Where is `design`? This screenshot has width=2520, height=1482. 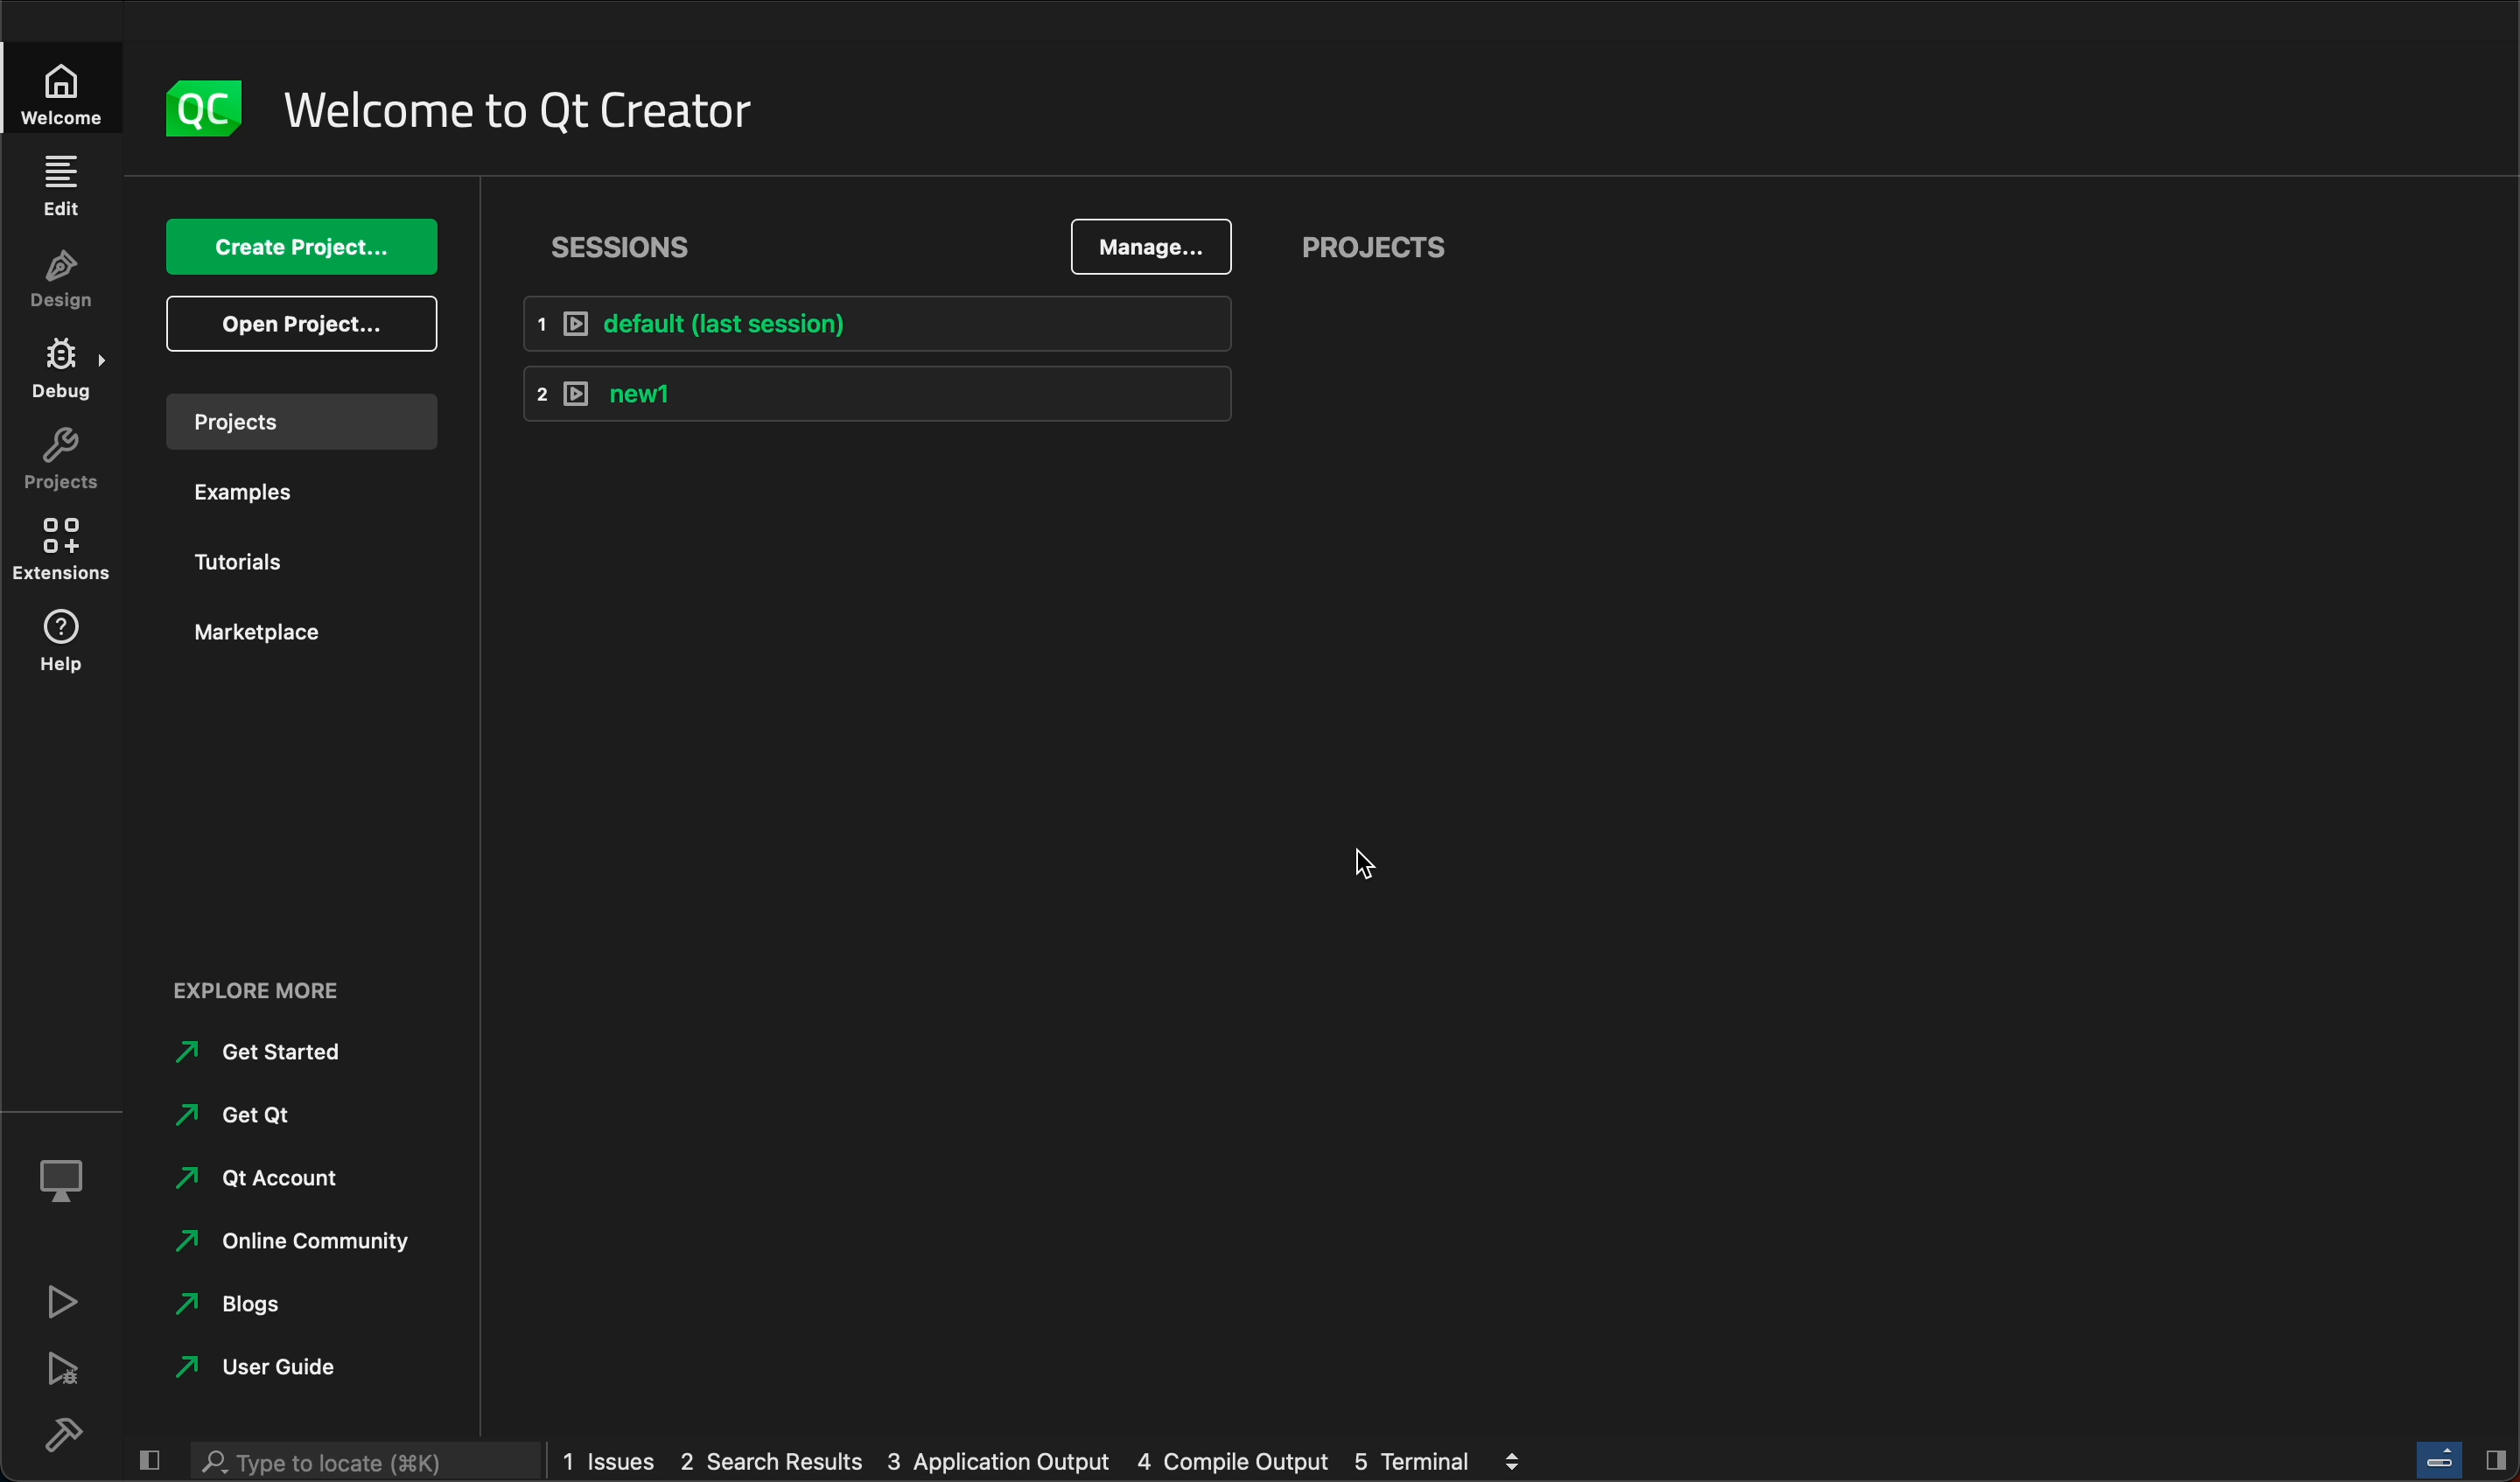 design is located at coordinates (64, 283).